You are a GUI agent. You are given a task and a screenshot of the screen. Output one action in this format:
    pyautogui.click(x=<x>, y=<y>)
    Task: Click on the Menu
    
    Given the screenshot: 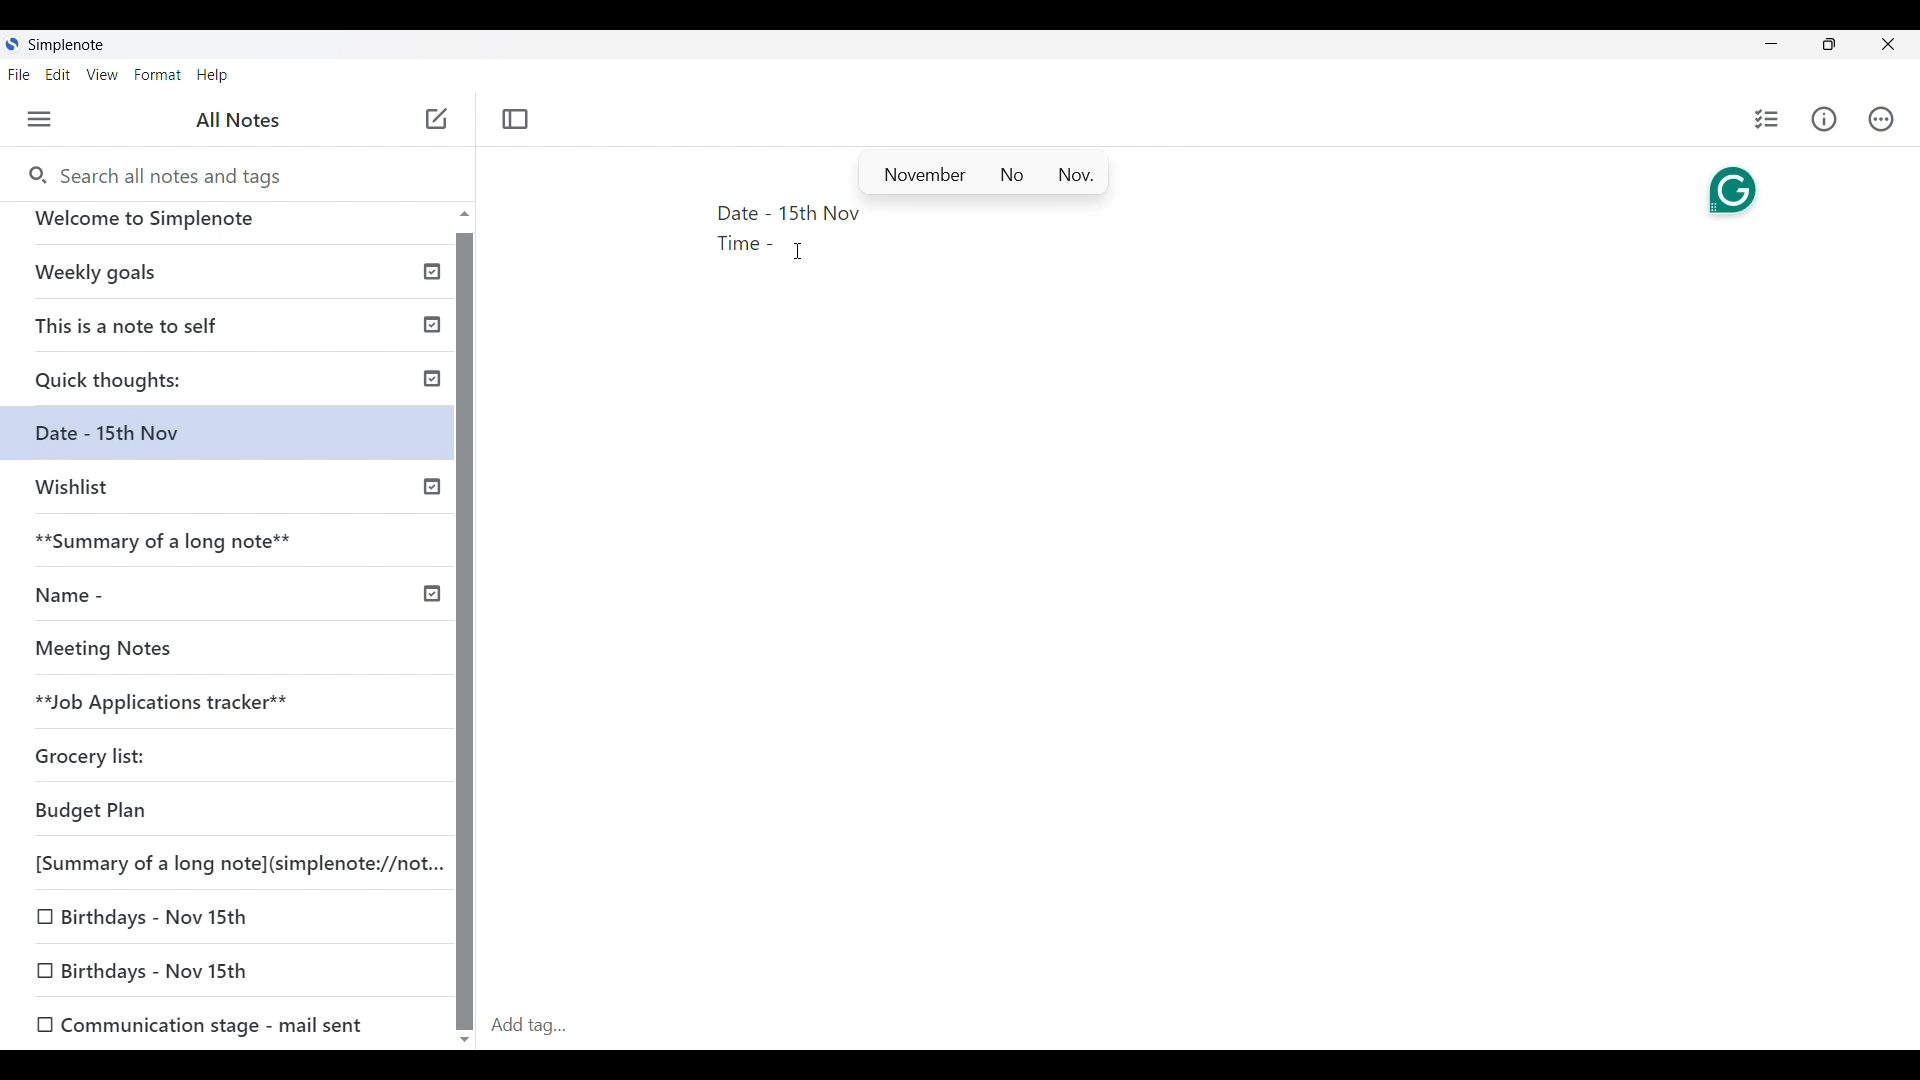 What is the action you would take?
    pyautogui.click(x=40, y=119)
    